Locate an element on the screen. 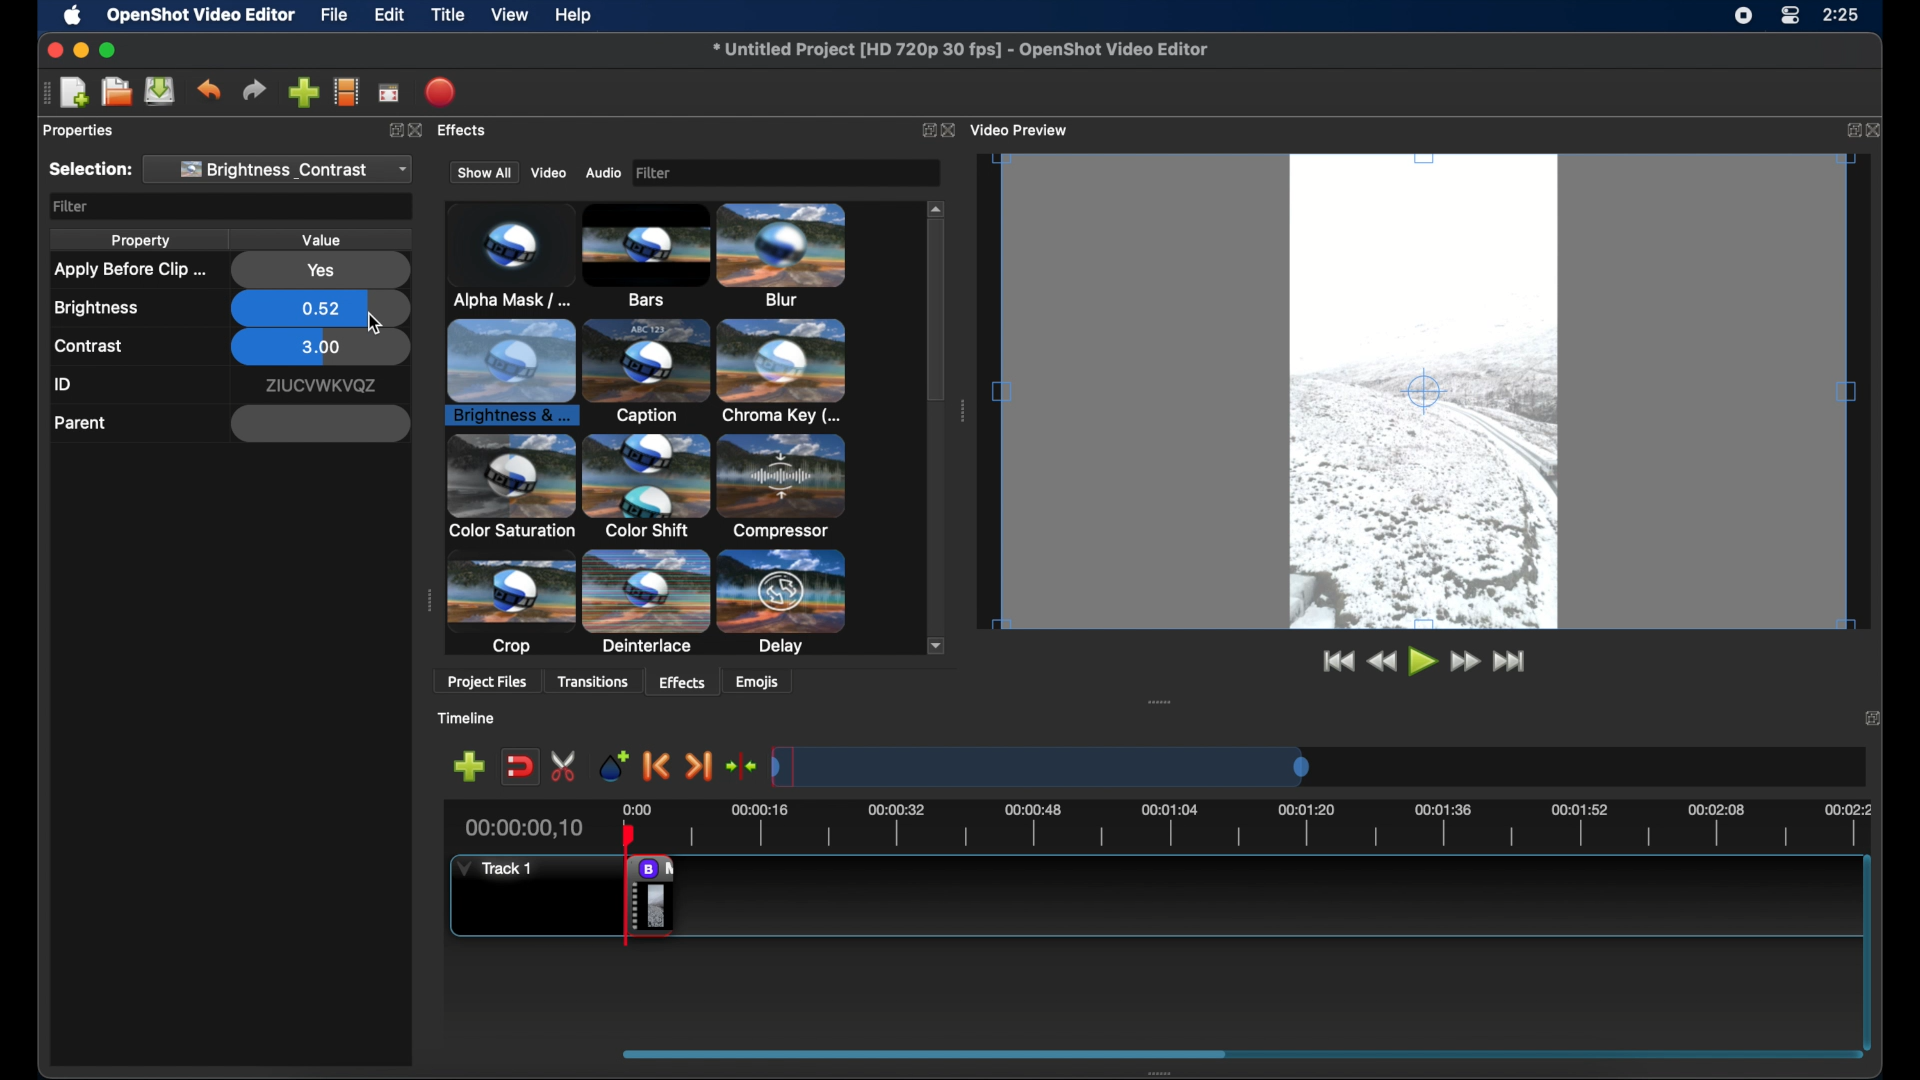 Image resolution: width=1920 pixels, height=1080 pixels. id is located at coordinates (64, 385).